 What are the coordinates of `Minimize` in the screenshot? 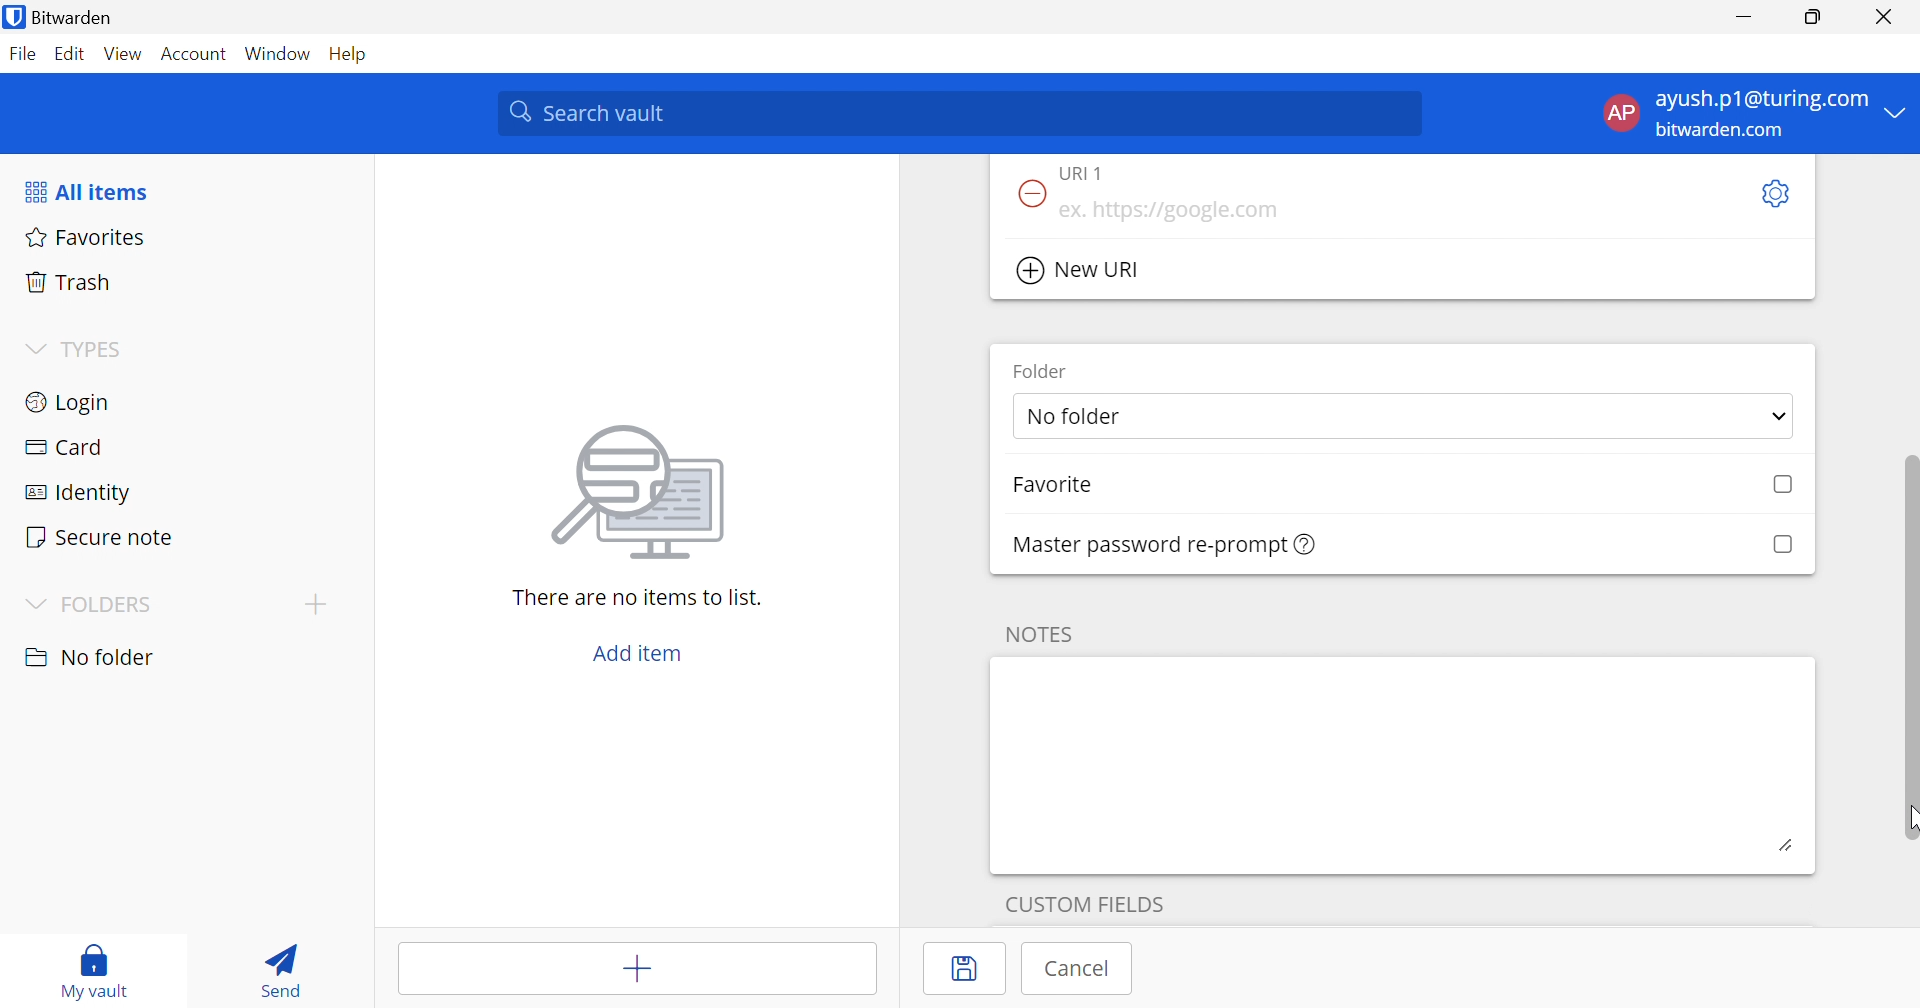 It's located at (1744, 18).